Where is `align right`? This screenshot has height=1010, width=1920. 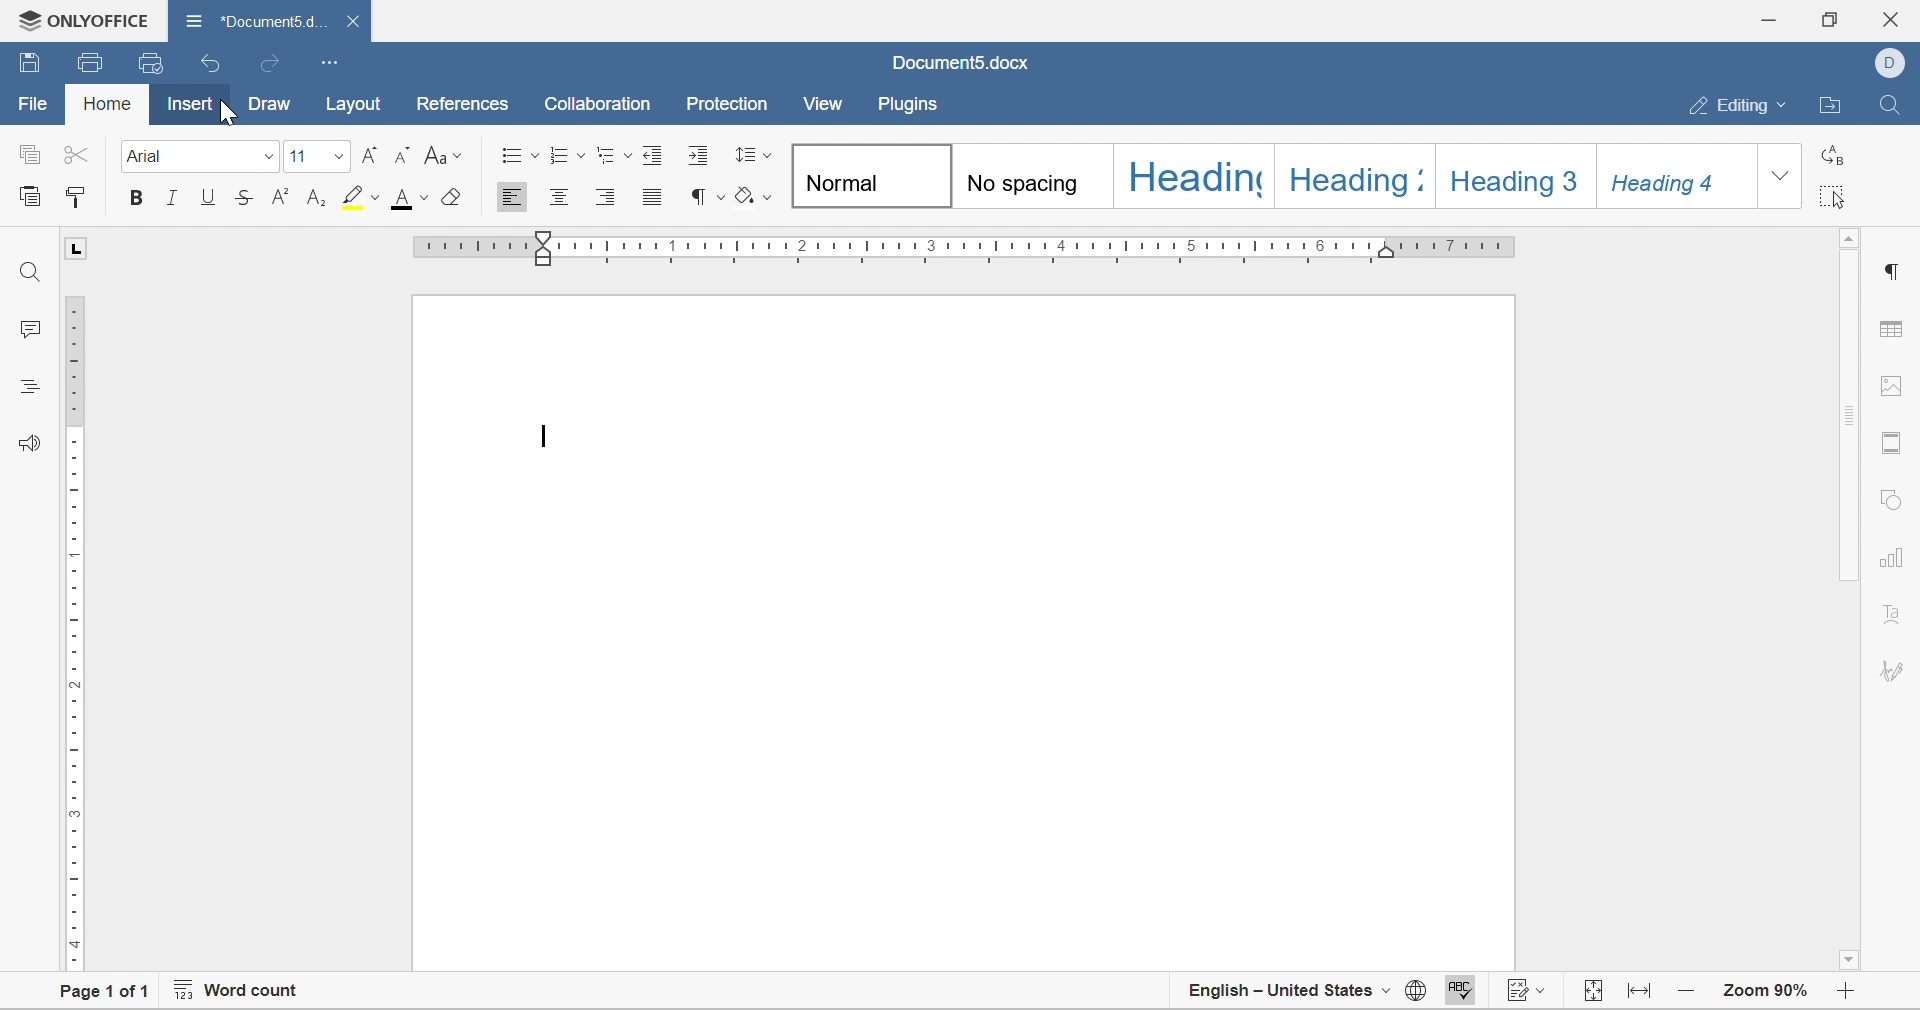
align right is located at coordinates (603, 196).